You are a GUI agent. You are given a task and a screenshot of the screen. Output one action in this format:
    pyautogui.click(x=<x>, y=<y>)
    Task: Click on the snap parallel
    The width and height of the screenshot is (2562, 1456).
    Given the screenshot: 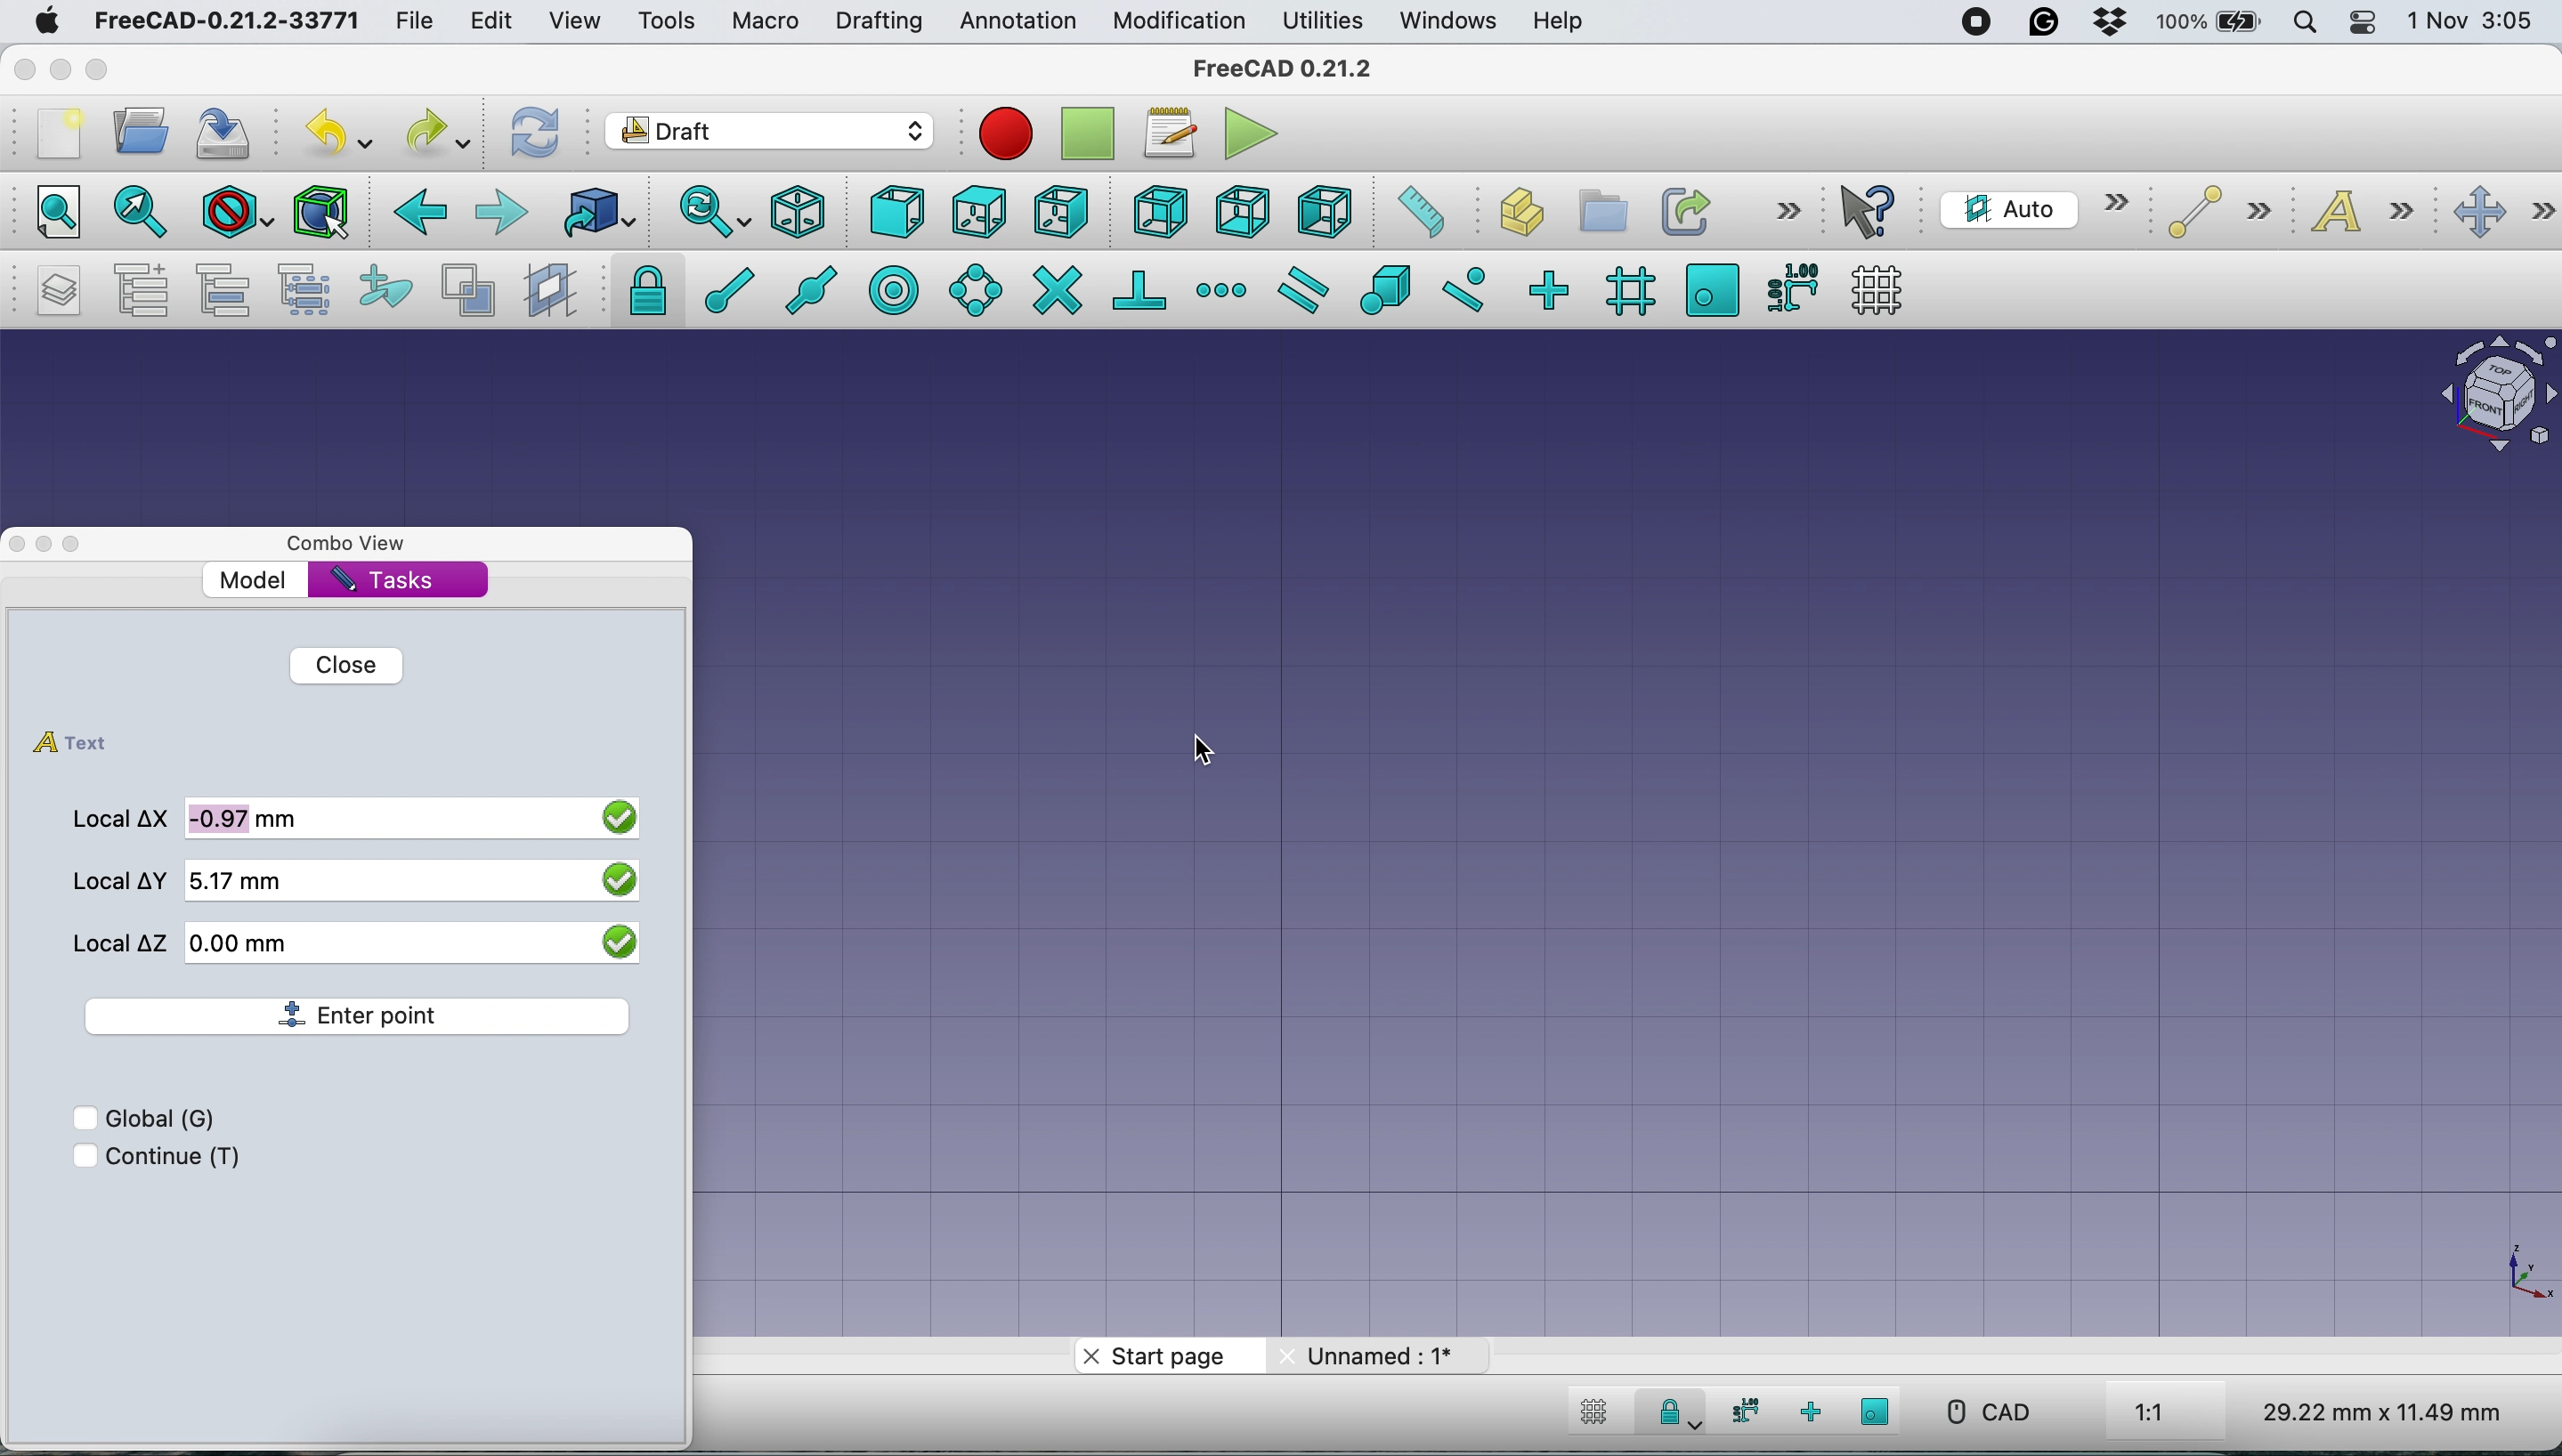 What is the action you would take?
    pyautogui.click(x=1298, y=287)
    